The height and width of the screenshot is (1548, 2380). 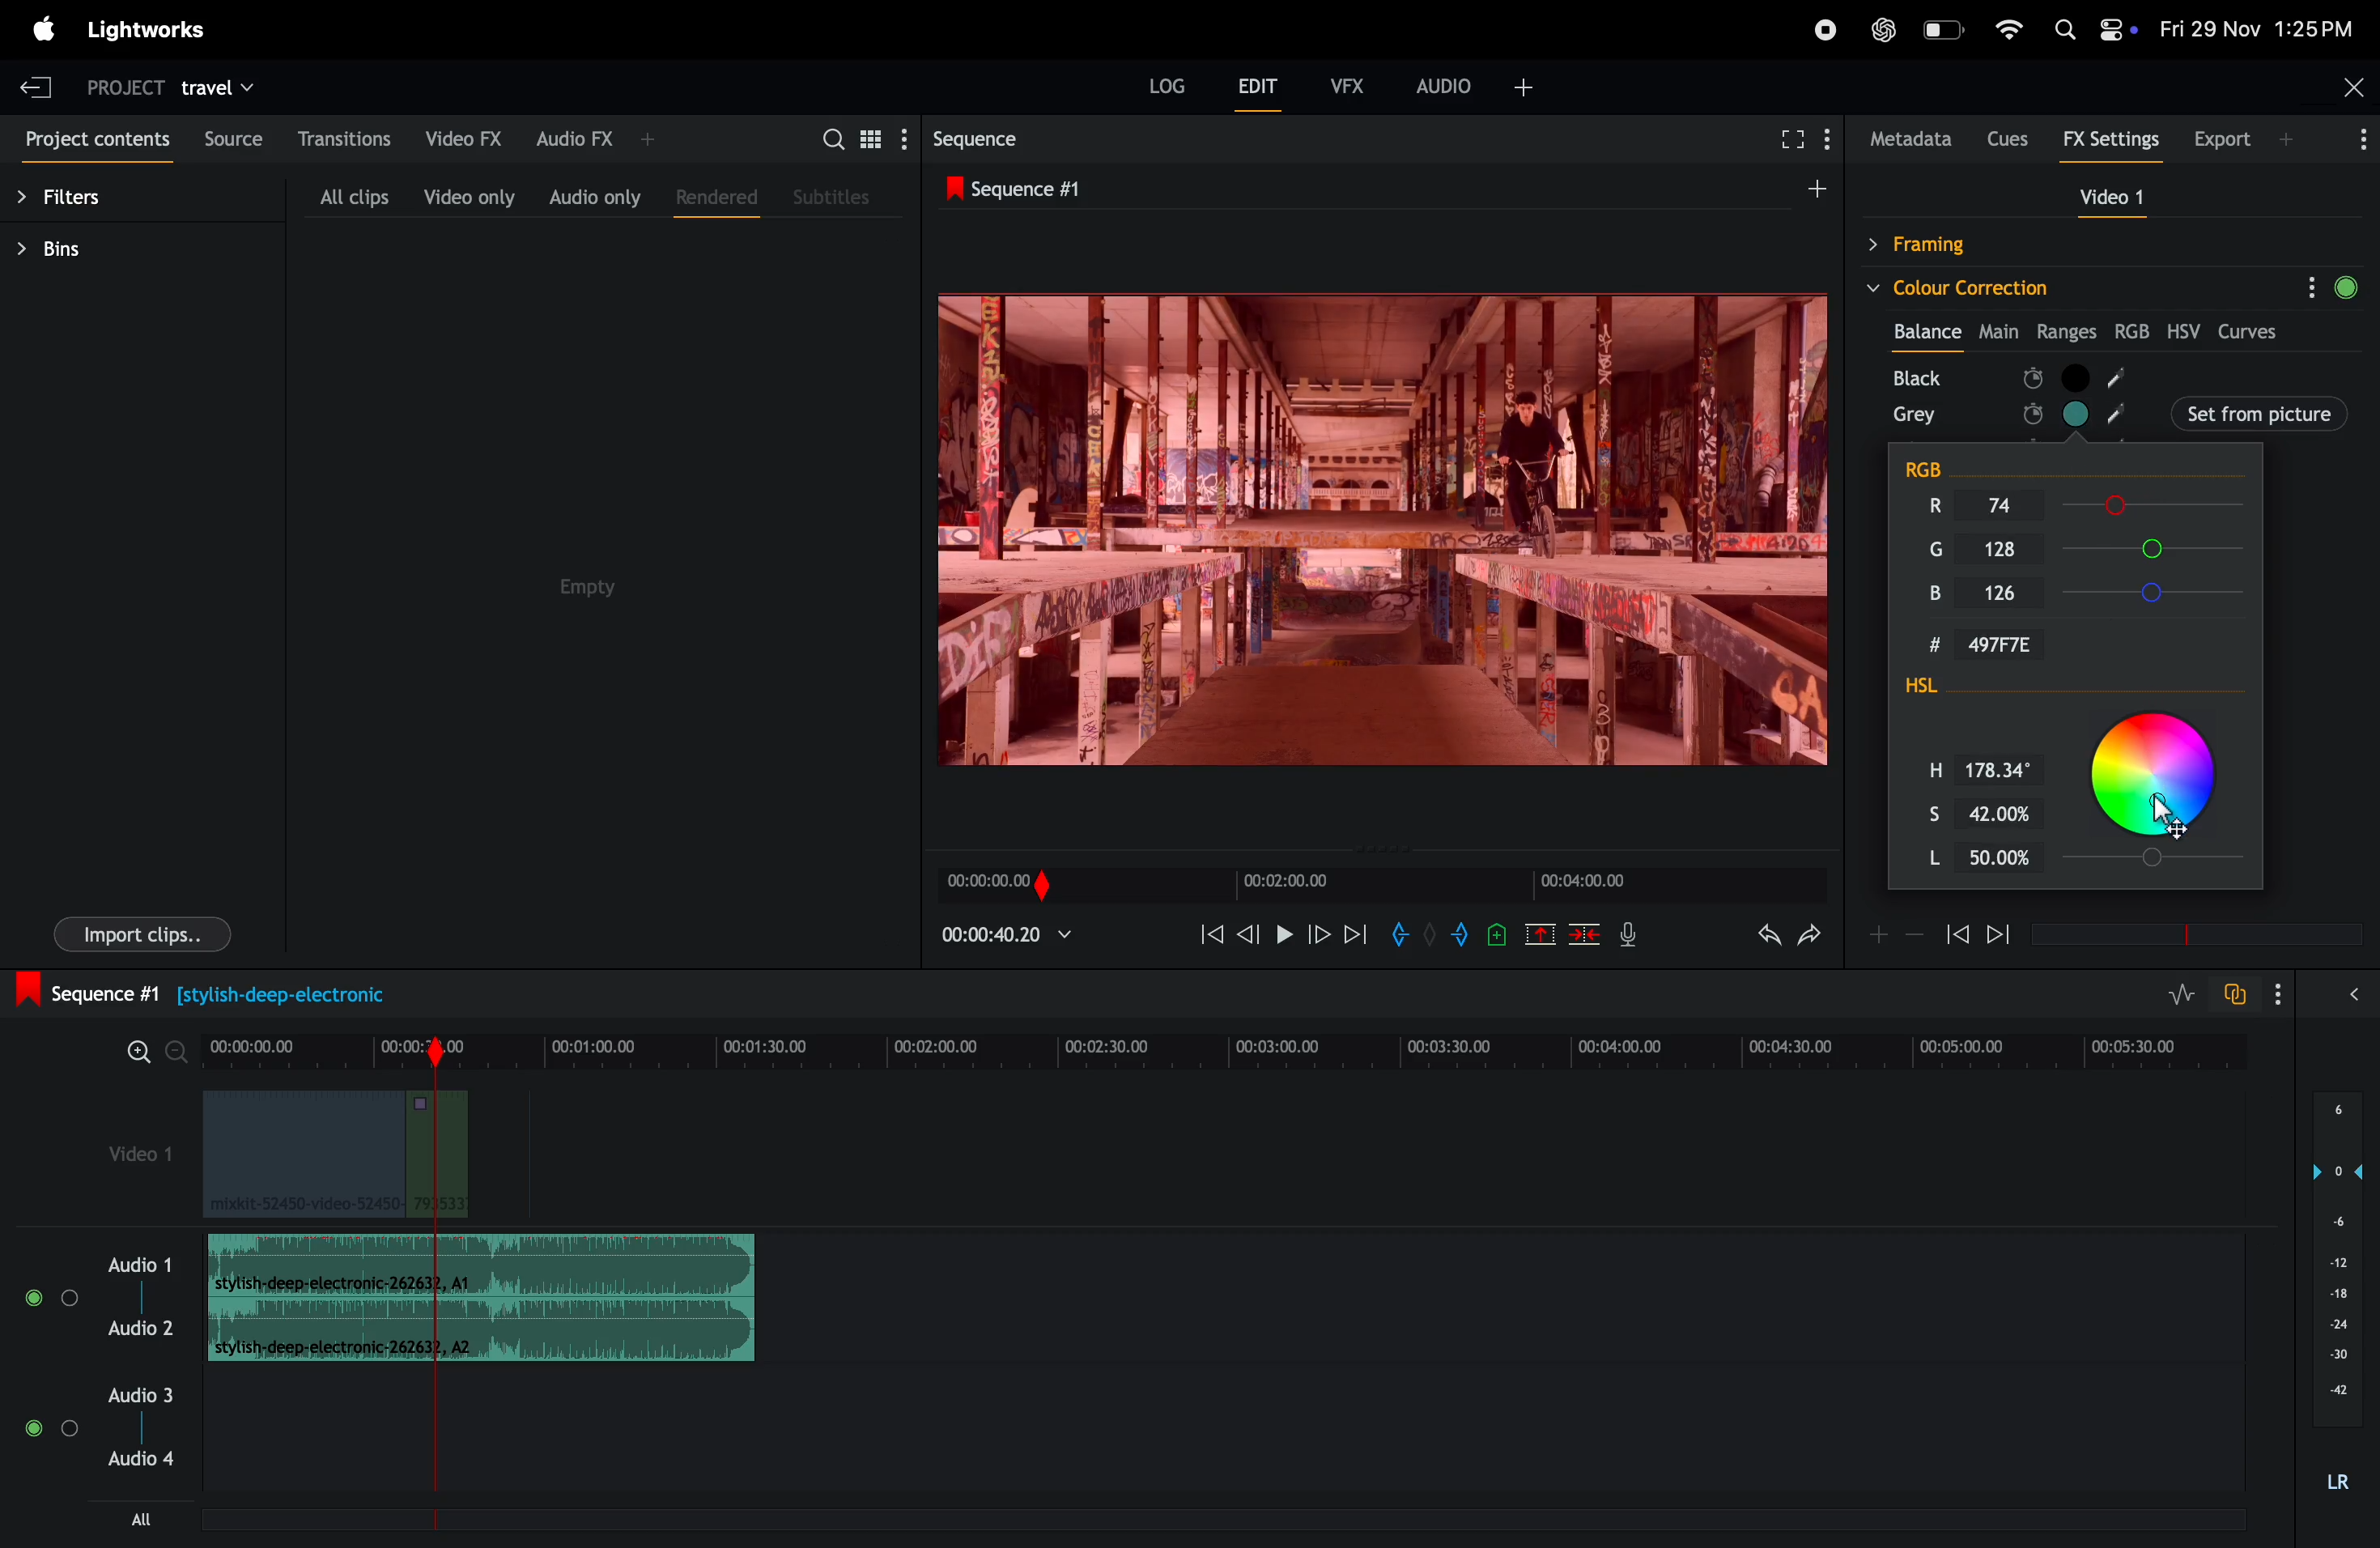 I want to click on delete, so click(x=1585, y=937).